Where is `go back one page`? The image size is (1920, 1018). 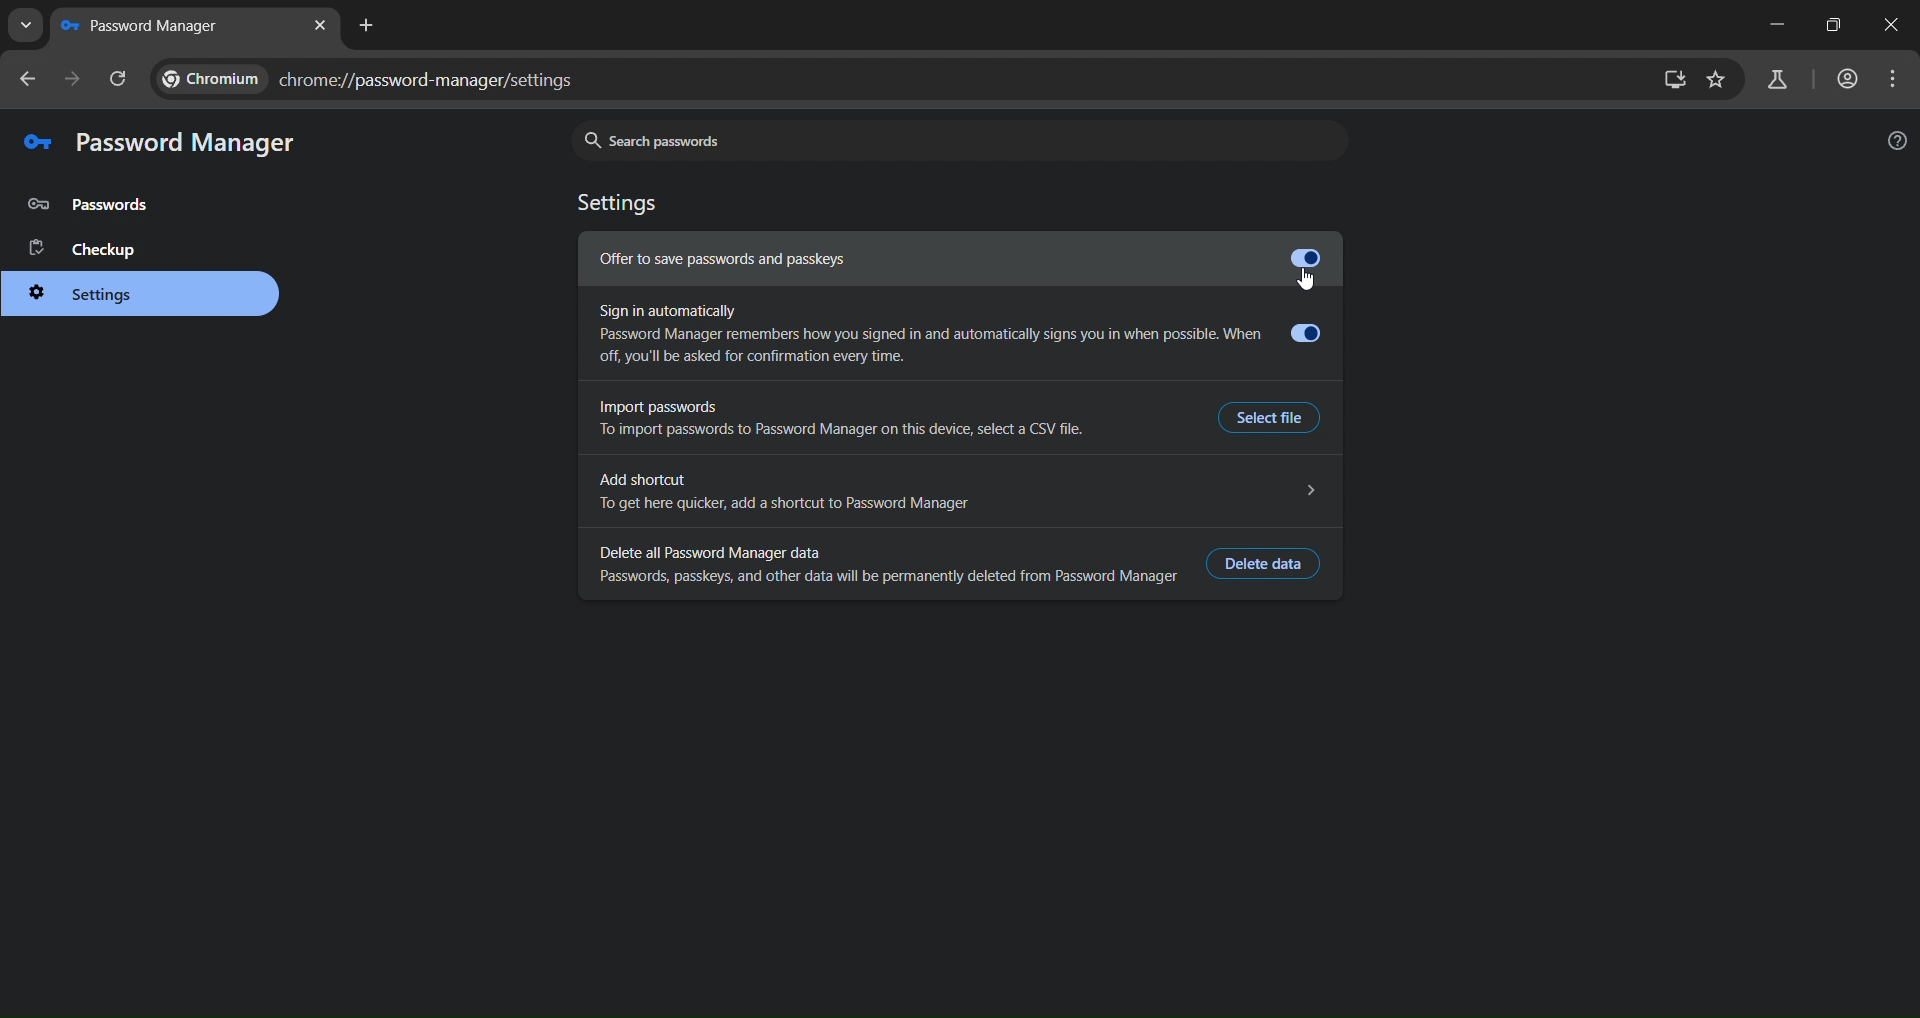
go back one page is located at coordinates (27, 84).